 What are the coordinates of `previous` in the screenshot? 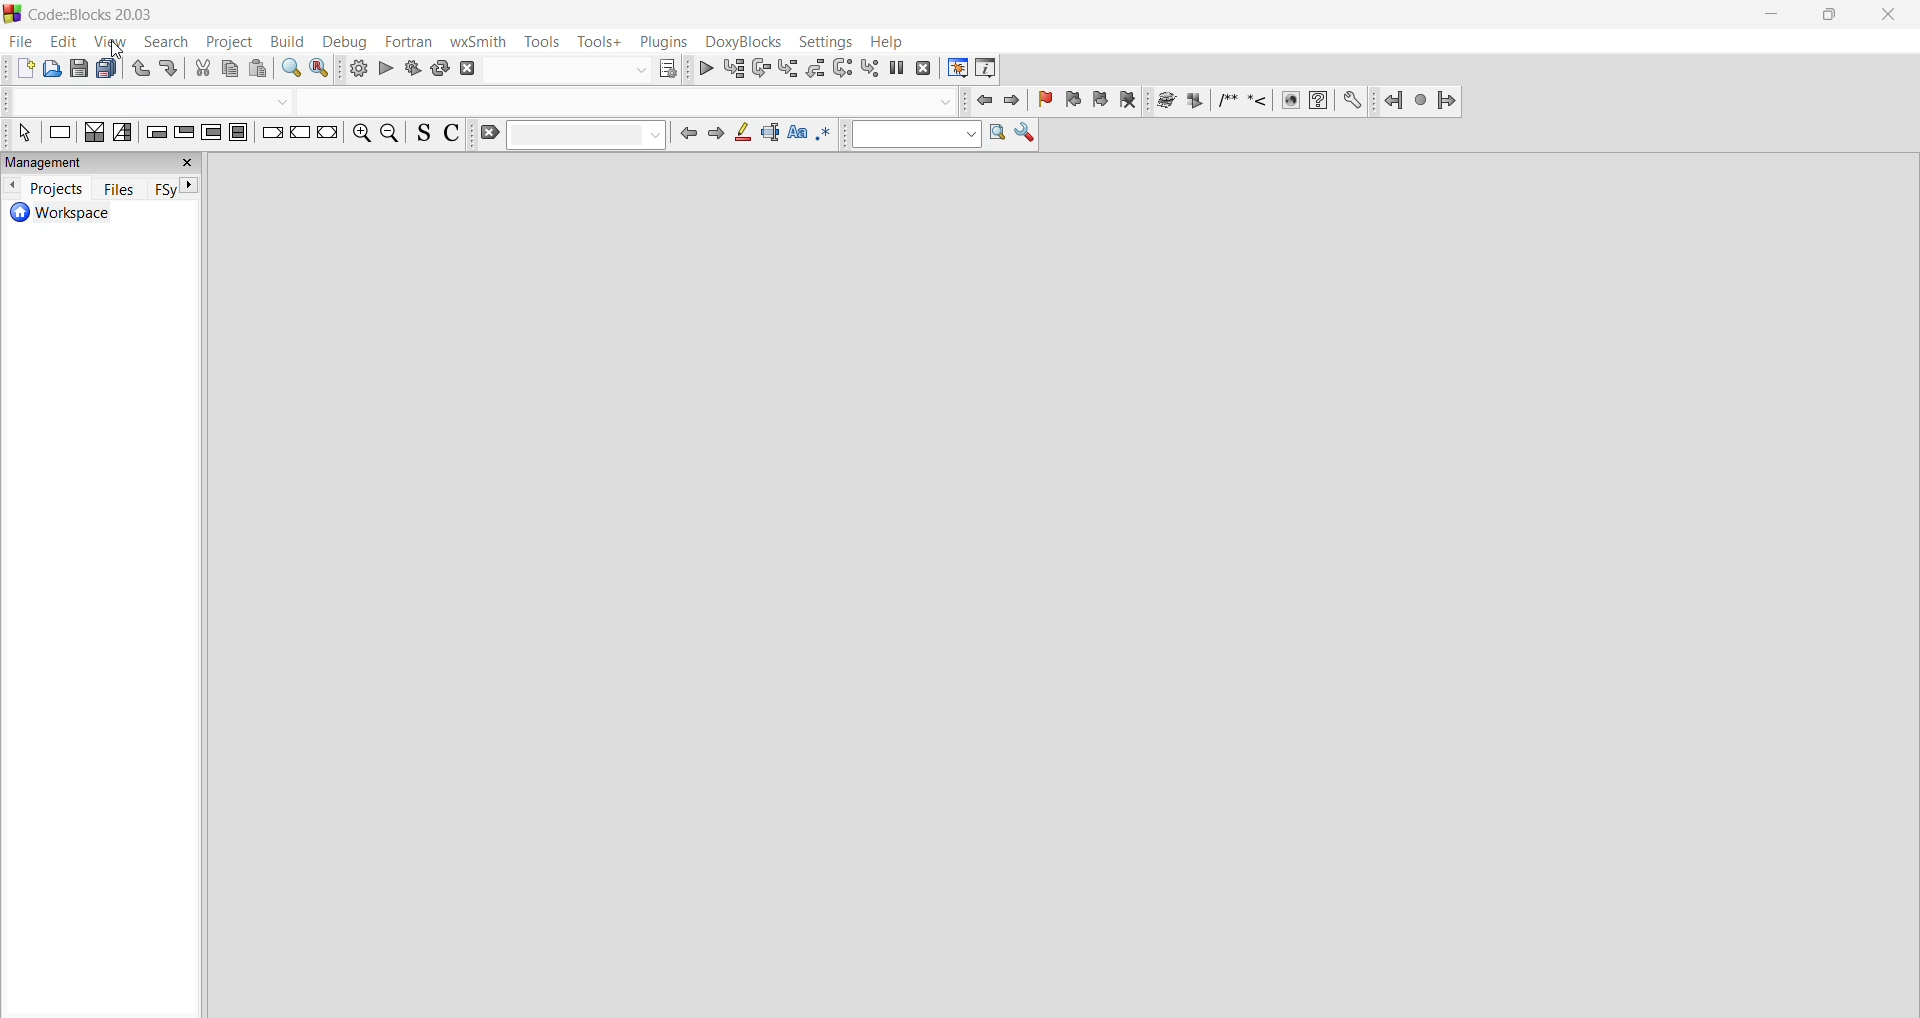 It's located at (12, 186).